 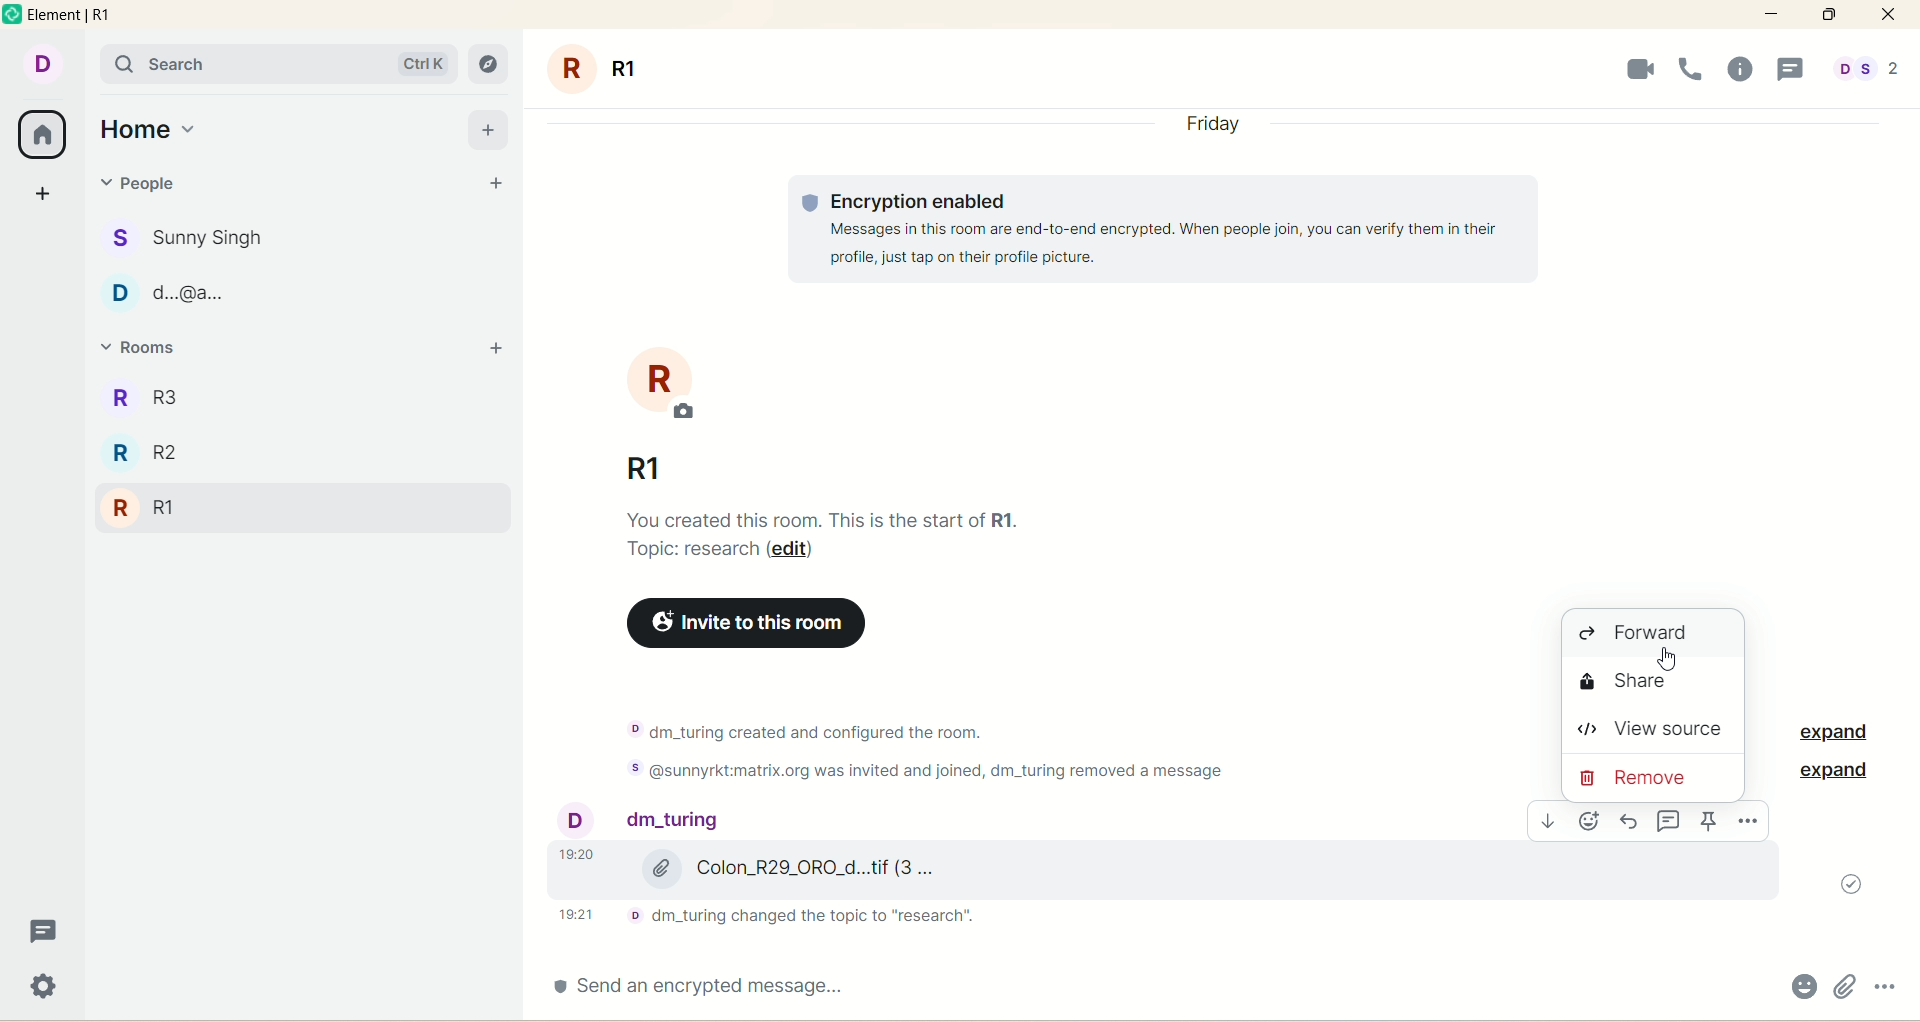 I want to click on send an encrypted message, so click(x=735, y=986).